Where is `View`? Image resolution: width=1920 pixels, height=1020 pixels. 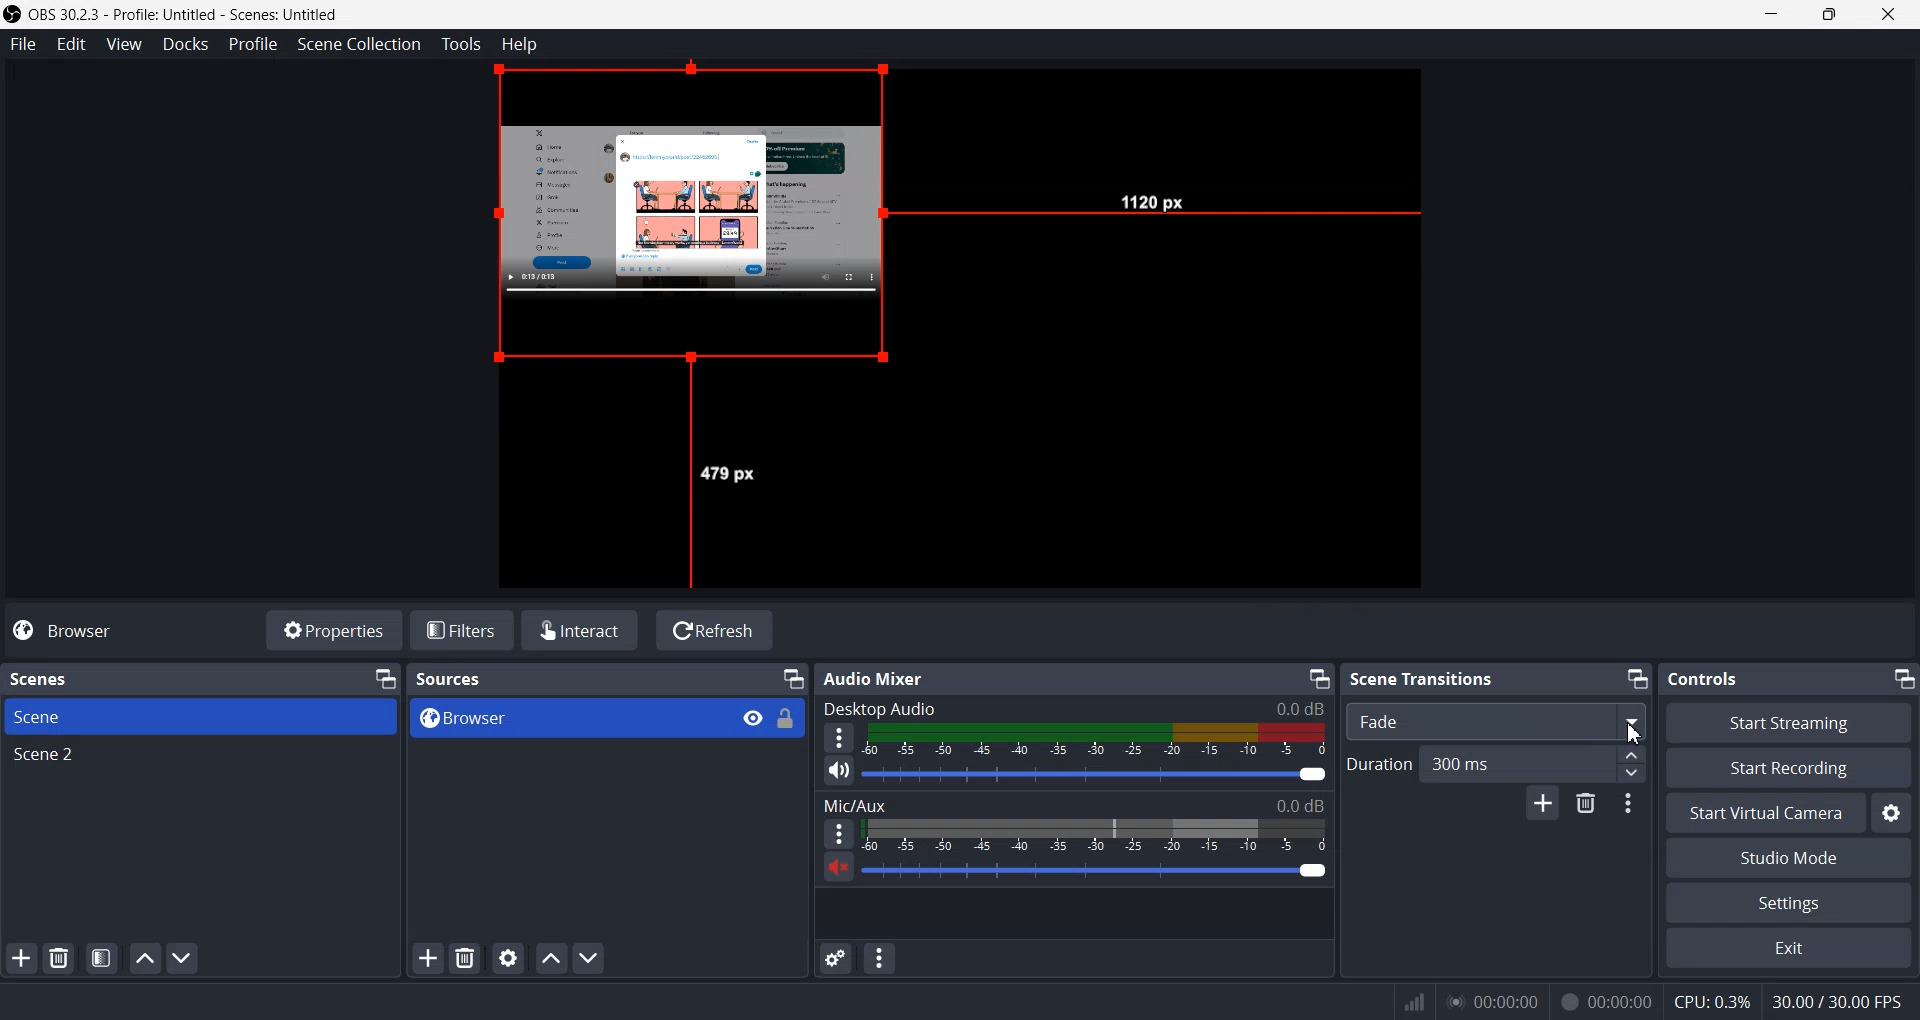 View is located at coordinates (752, 716).